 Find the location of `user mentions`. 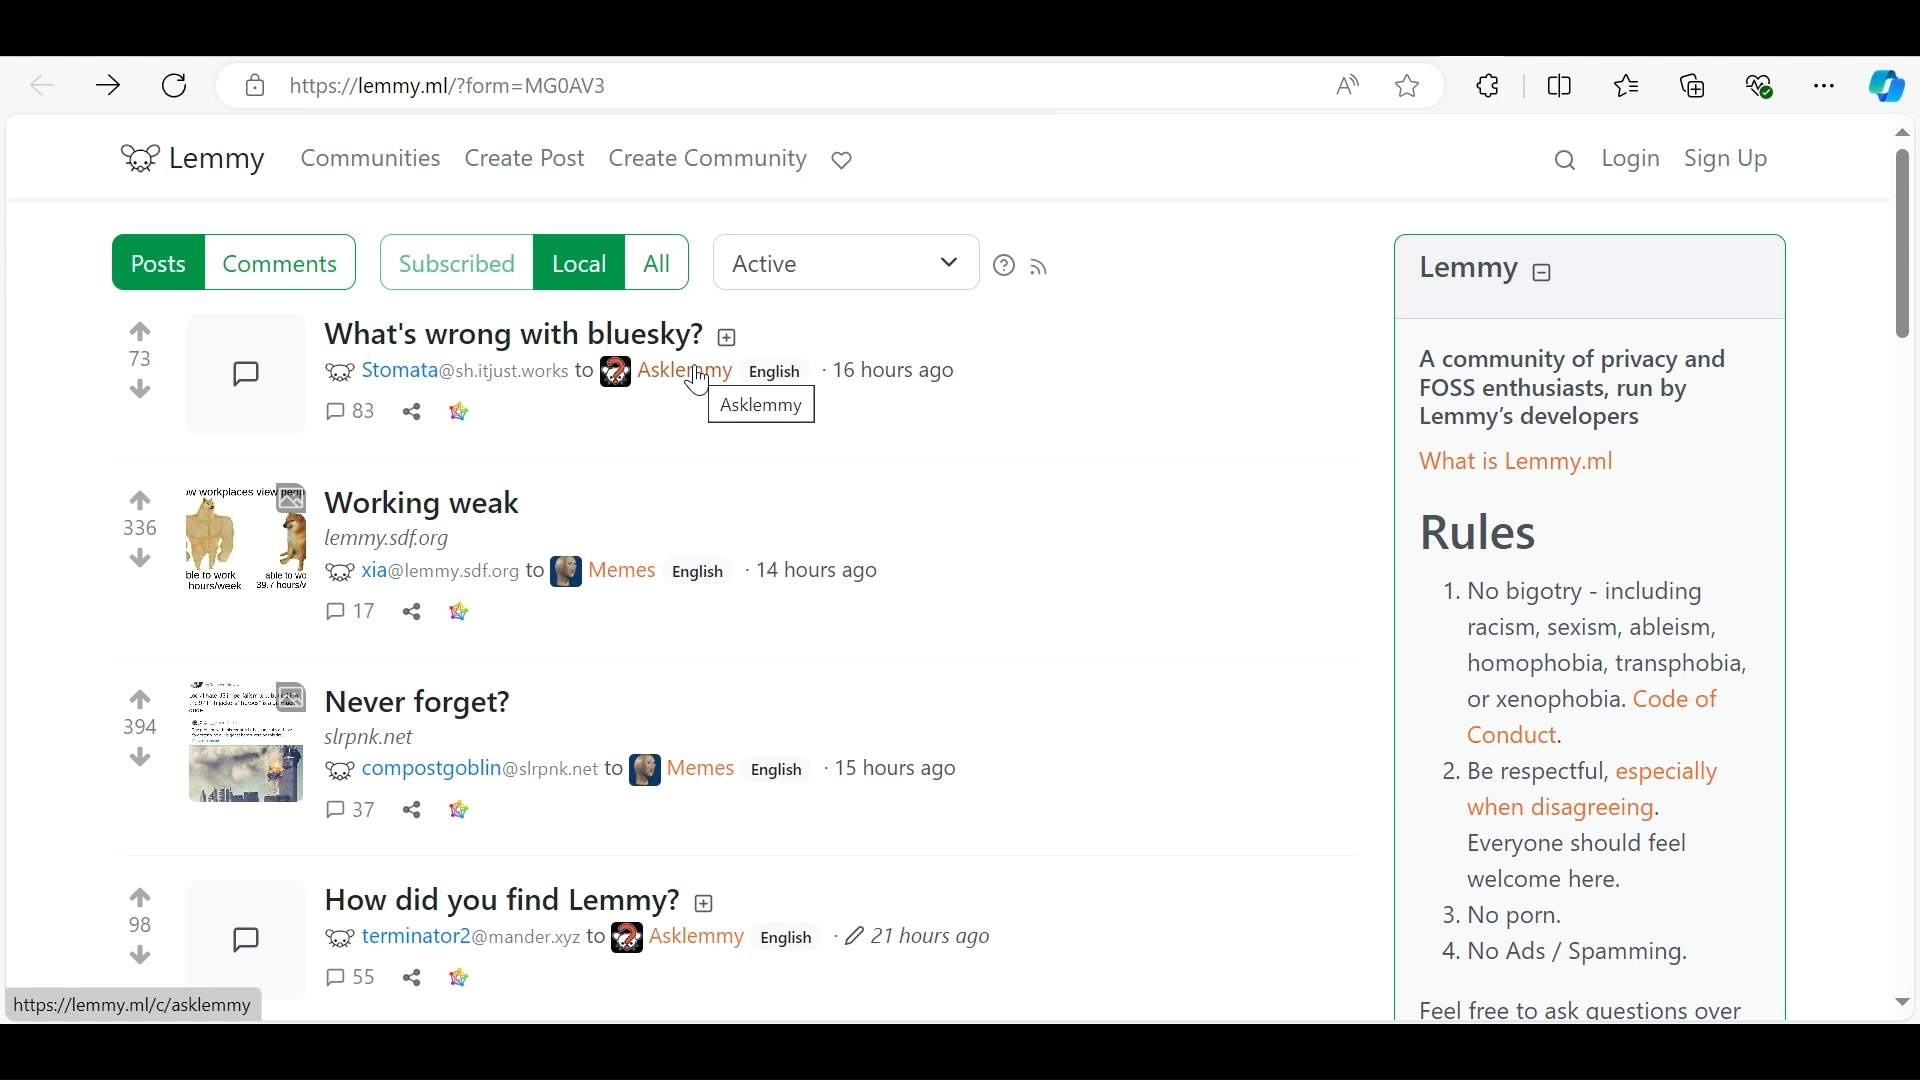

user mentions is located at coordinates (537, 937).